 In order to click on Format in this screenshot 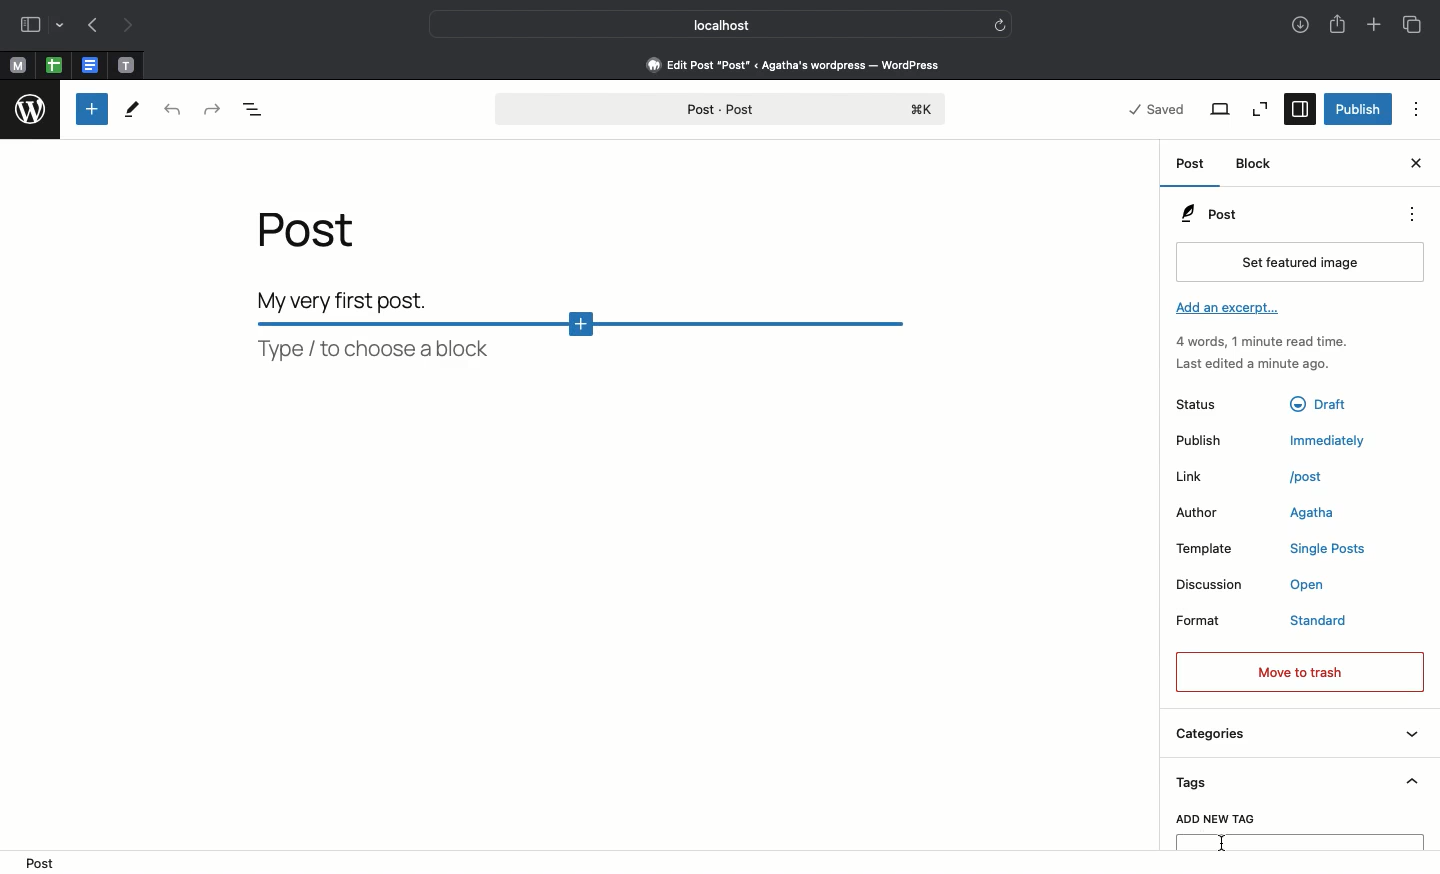, I will do `click(1207, 622)`.